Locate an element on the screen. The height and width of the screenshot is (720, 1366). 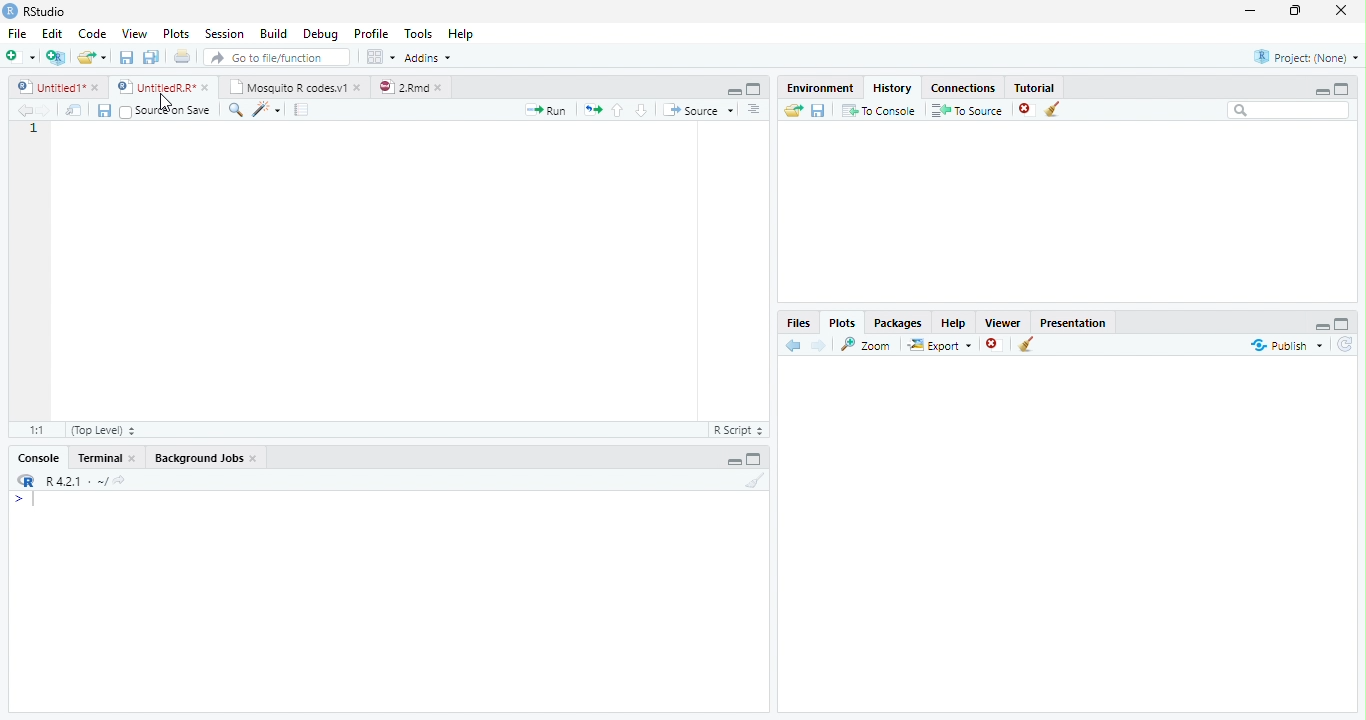
File is located at coordinates (18, 31).